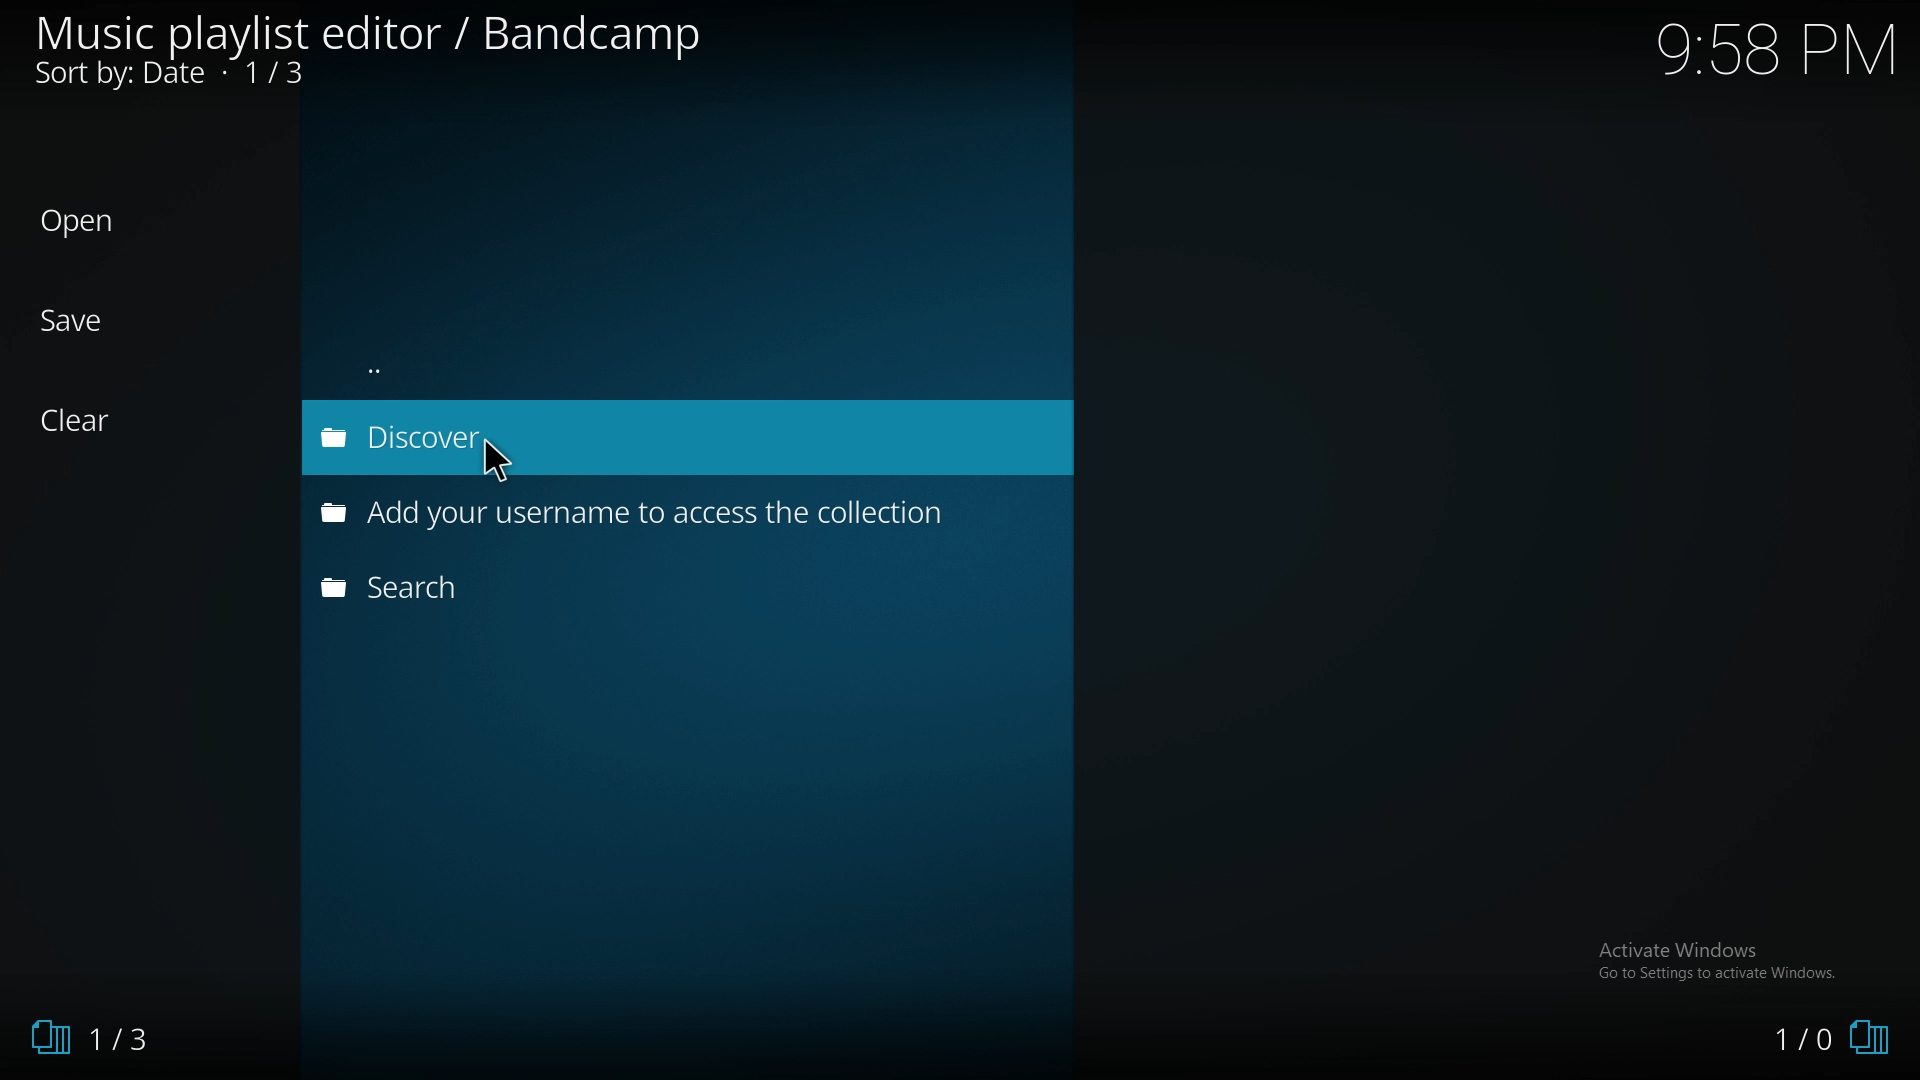 The image size is (1920, 1080). What do you see at coordinates (506, 463) in the screenshot?
I see `pointer cursor` at bounding box center [506, 463].